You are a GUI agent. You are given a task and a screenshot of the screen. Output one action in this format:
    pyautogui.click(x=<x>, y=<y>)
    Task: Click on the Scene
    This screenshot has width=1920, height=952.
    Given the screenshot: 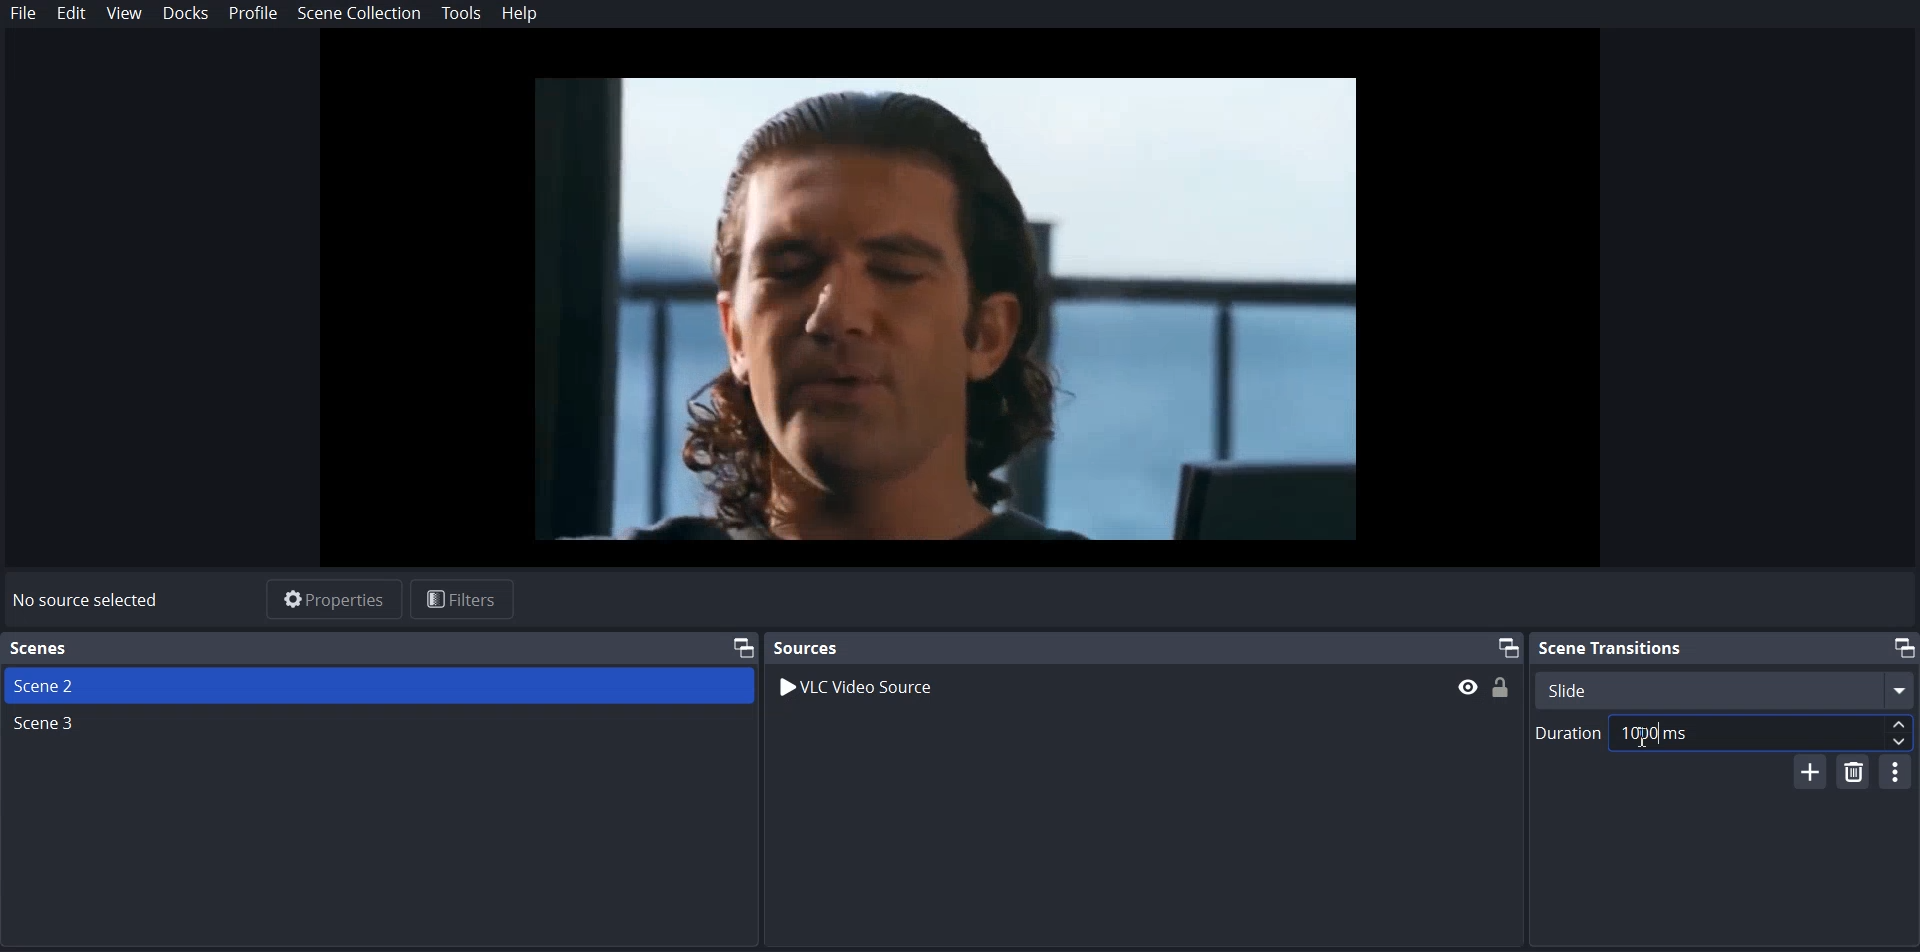 What is the action you would take?
    pyautogui.click(x=49, y=724)
    